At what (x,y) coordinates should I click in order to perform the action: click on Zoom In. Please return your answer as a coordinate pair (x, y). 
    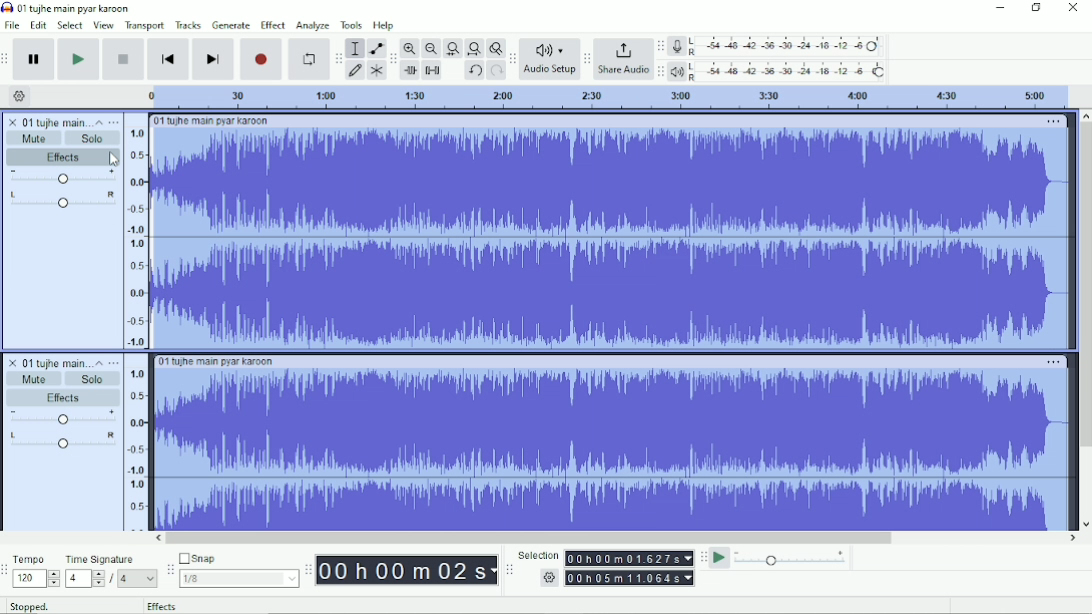
    Looking at the image, I should click on (410, 48).